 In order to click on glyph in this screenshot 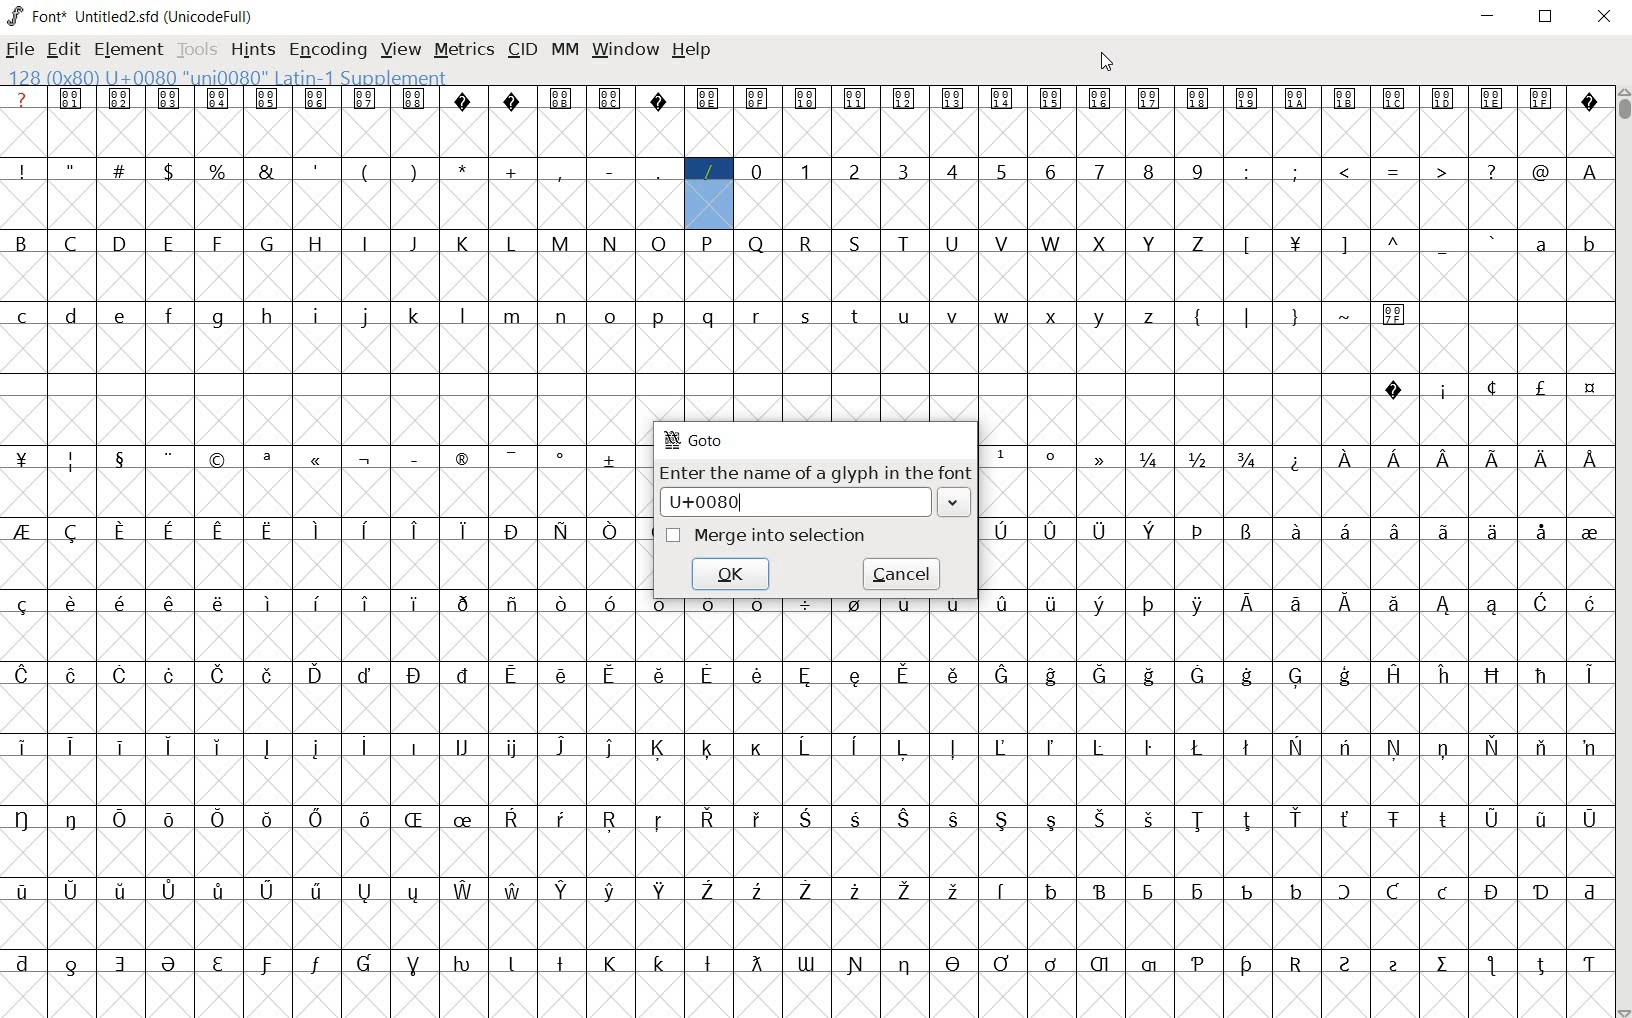, I will do `click(1002, 317)`.